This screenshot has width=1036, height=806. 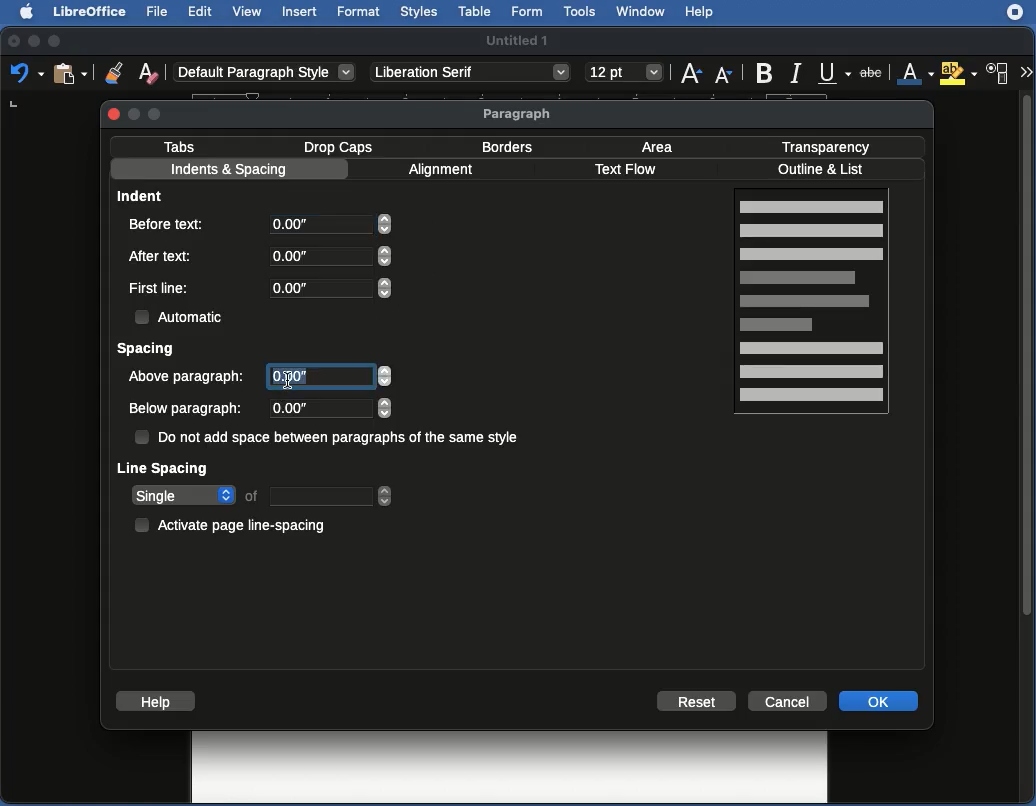 What do you see at coordinates (697, 701) in the screenshot?
I see `Reset` at bounding box center [697, 701].